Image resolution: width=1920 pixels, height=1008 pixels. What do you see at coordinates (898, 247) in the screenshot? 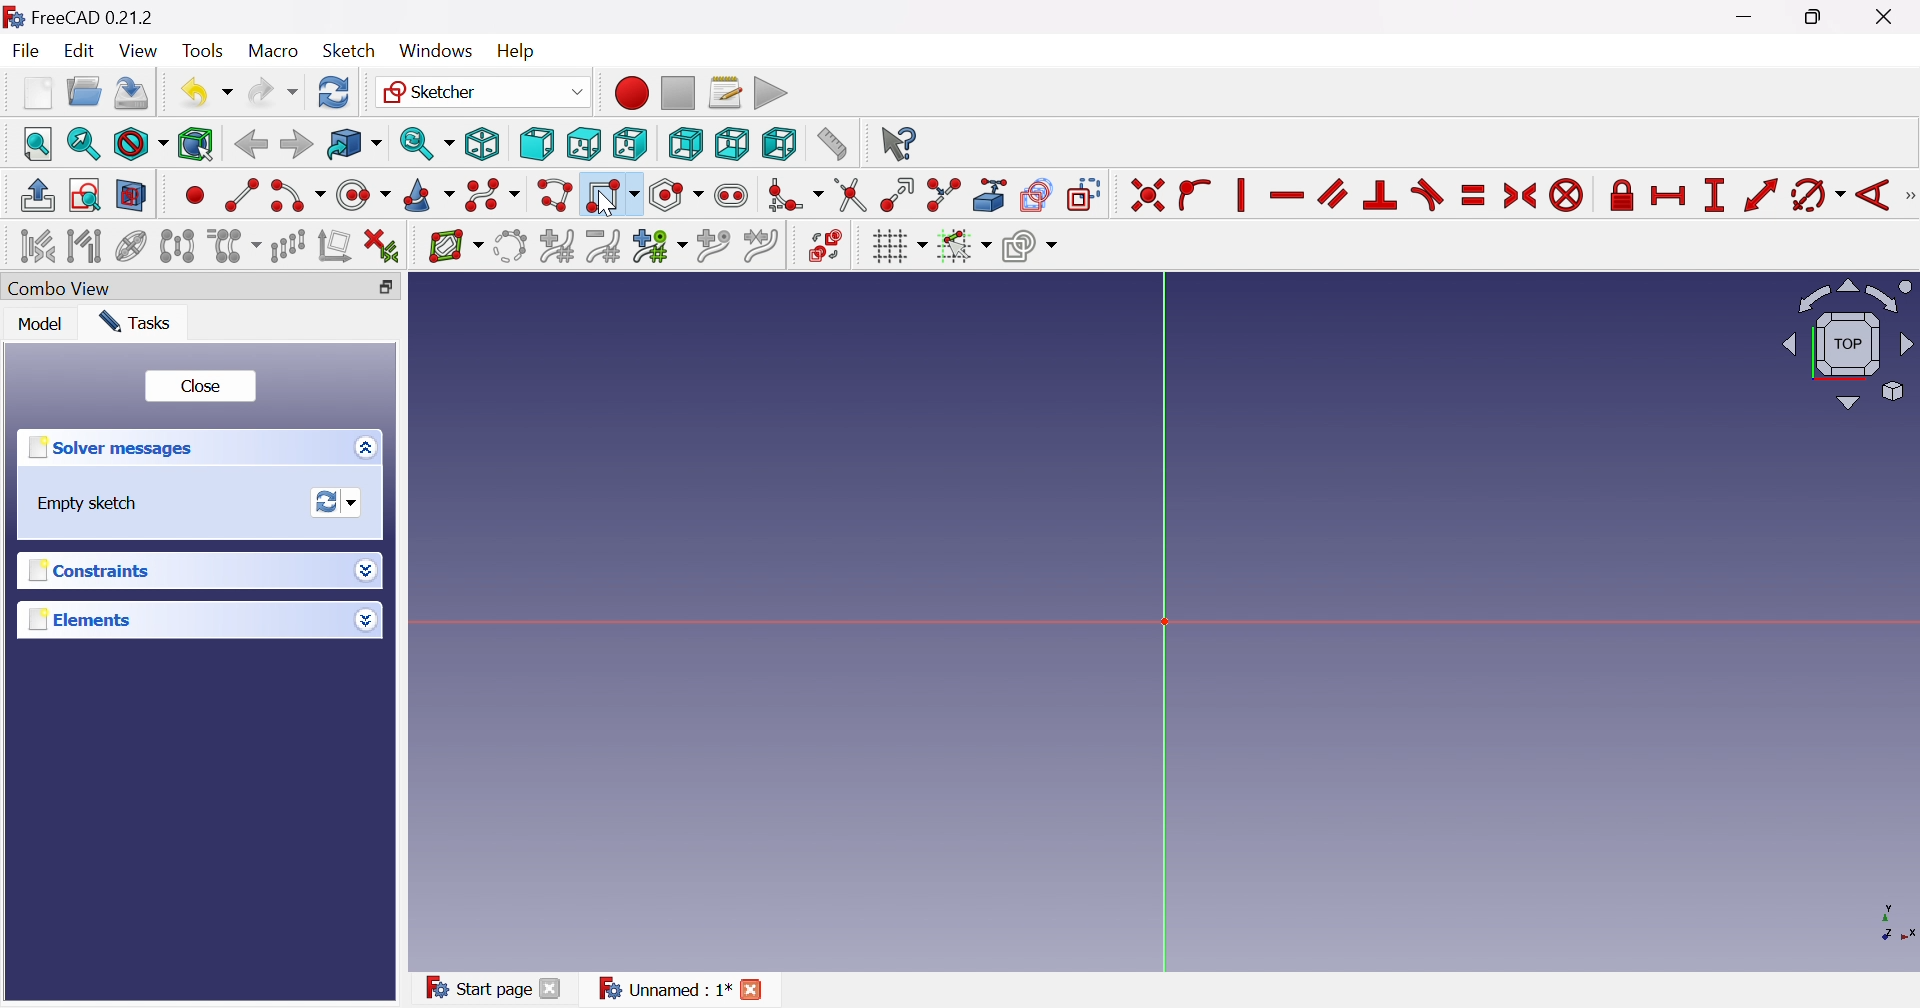
I see `Toggle grid` at bounding box center [898, 247].